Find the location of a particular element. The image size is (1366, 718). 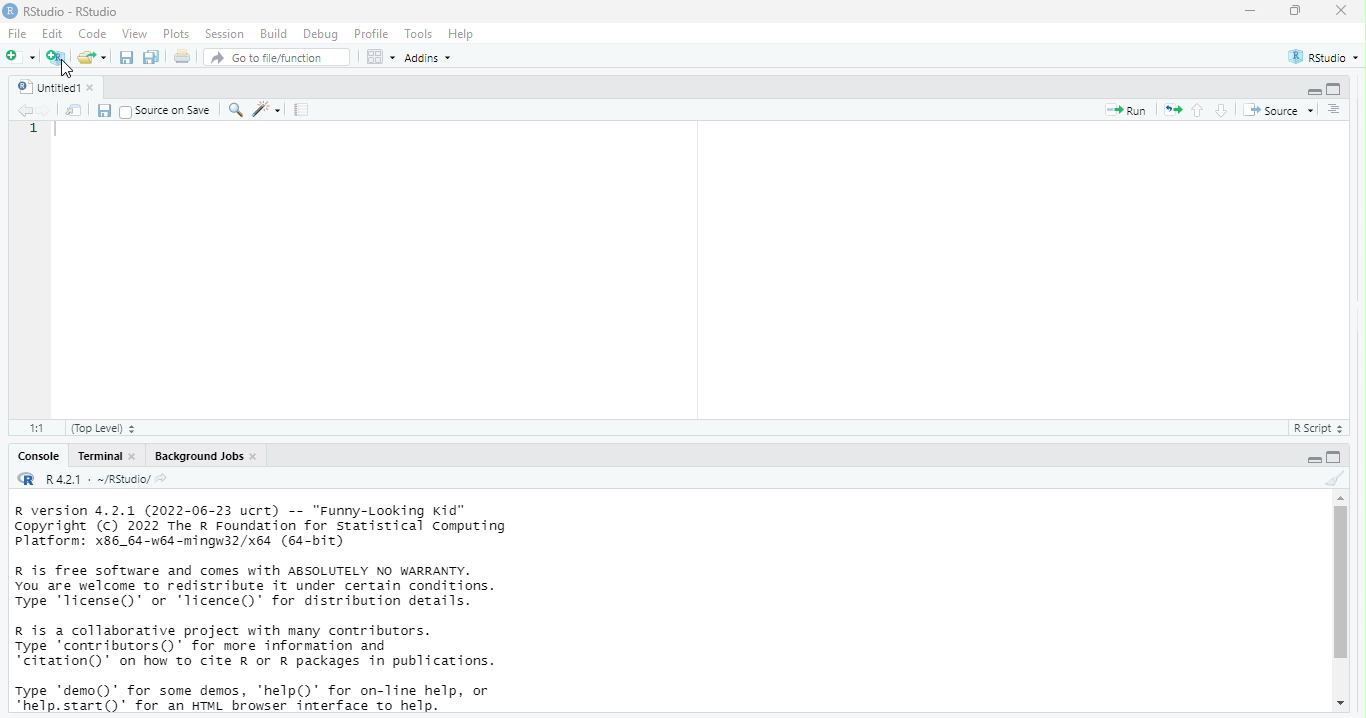

find/replace is located at coordinates (233, 109).